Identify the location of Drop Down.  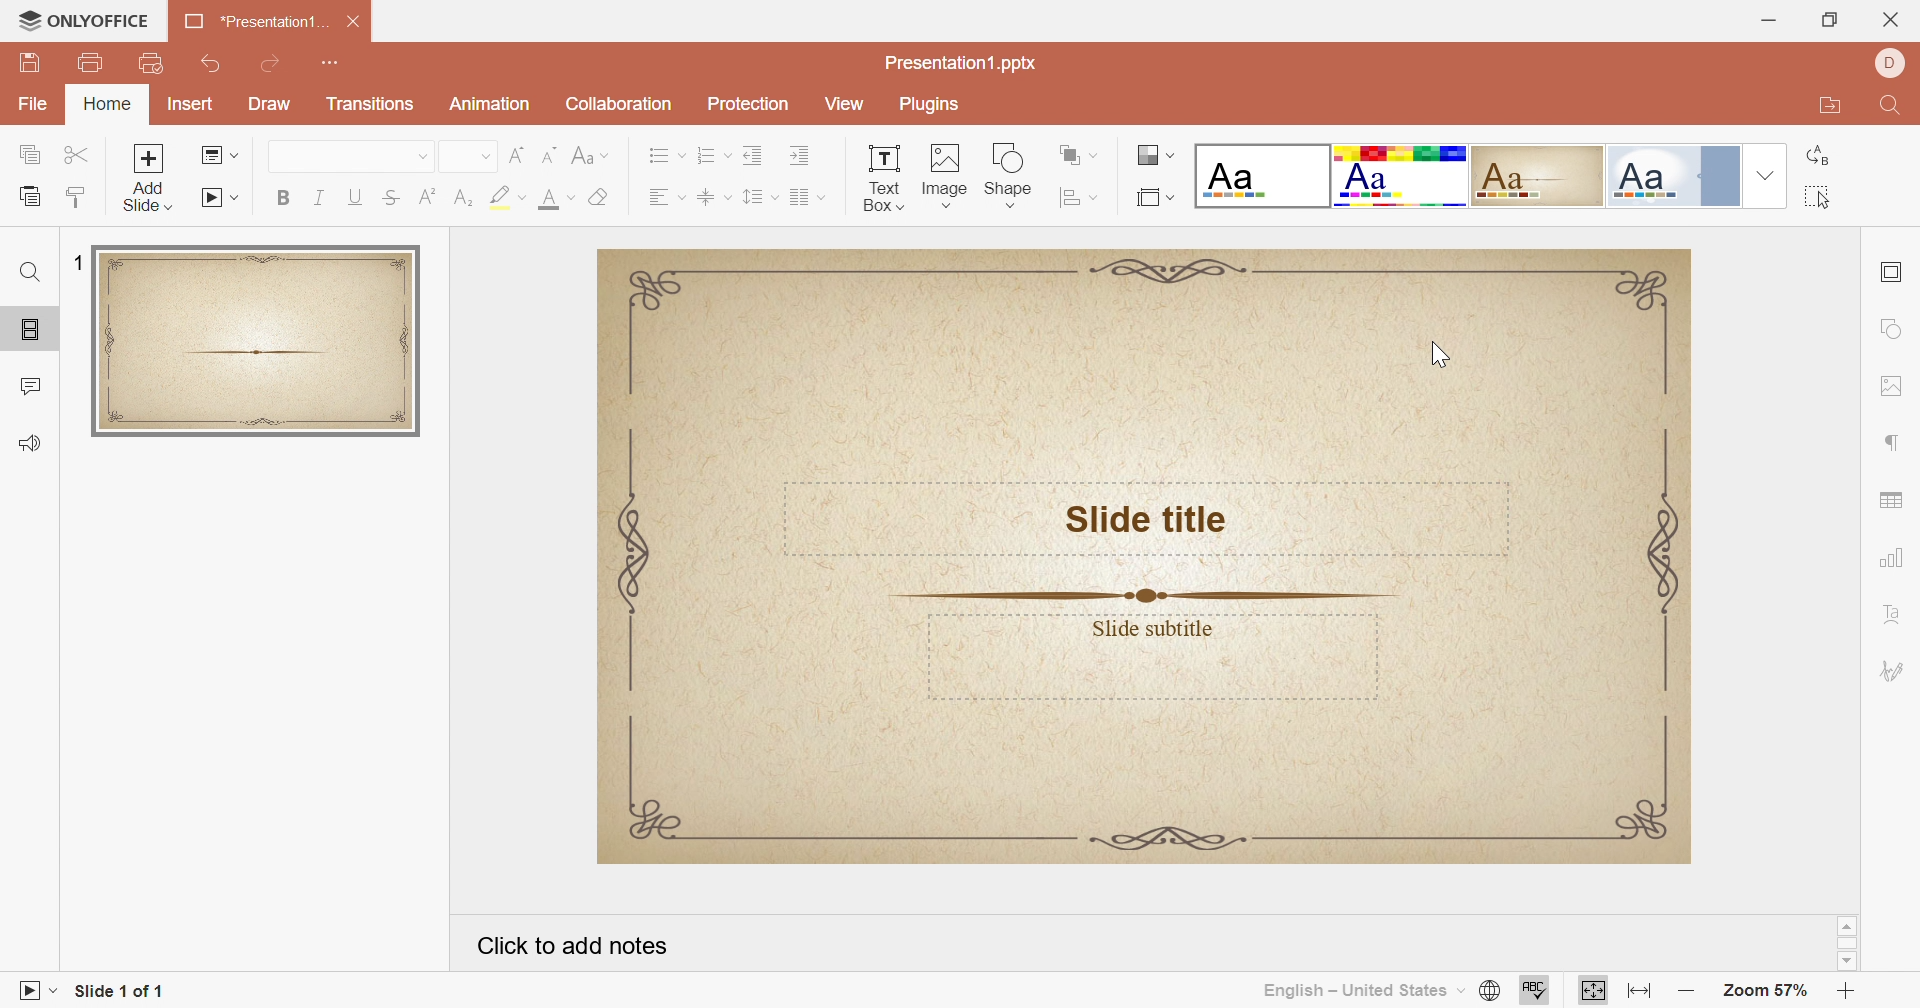
(826, 195).